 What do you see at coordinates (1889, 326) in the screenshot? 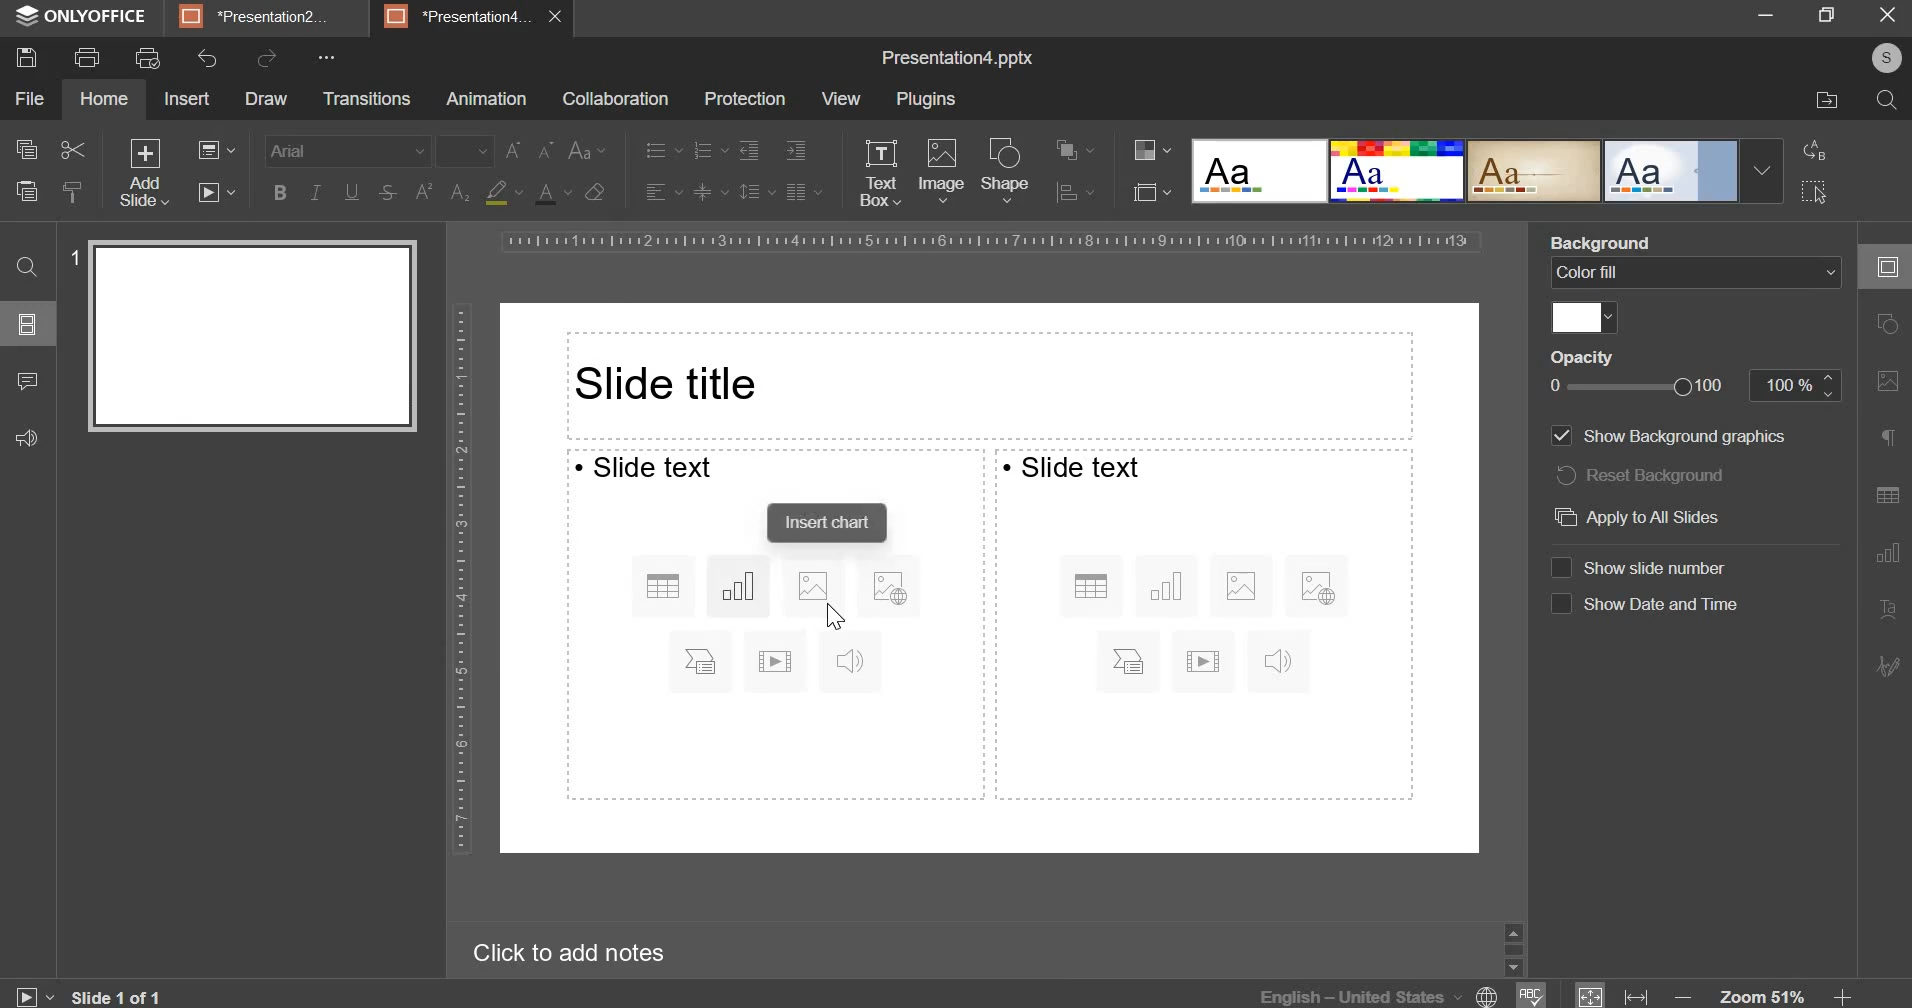
I see `shape setting` at bounding box center [1889, 326].